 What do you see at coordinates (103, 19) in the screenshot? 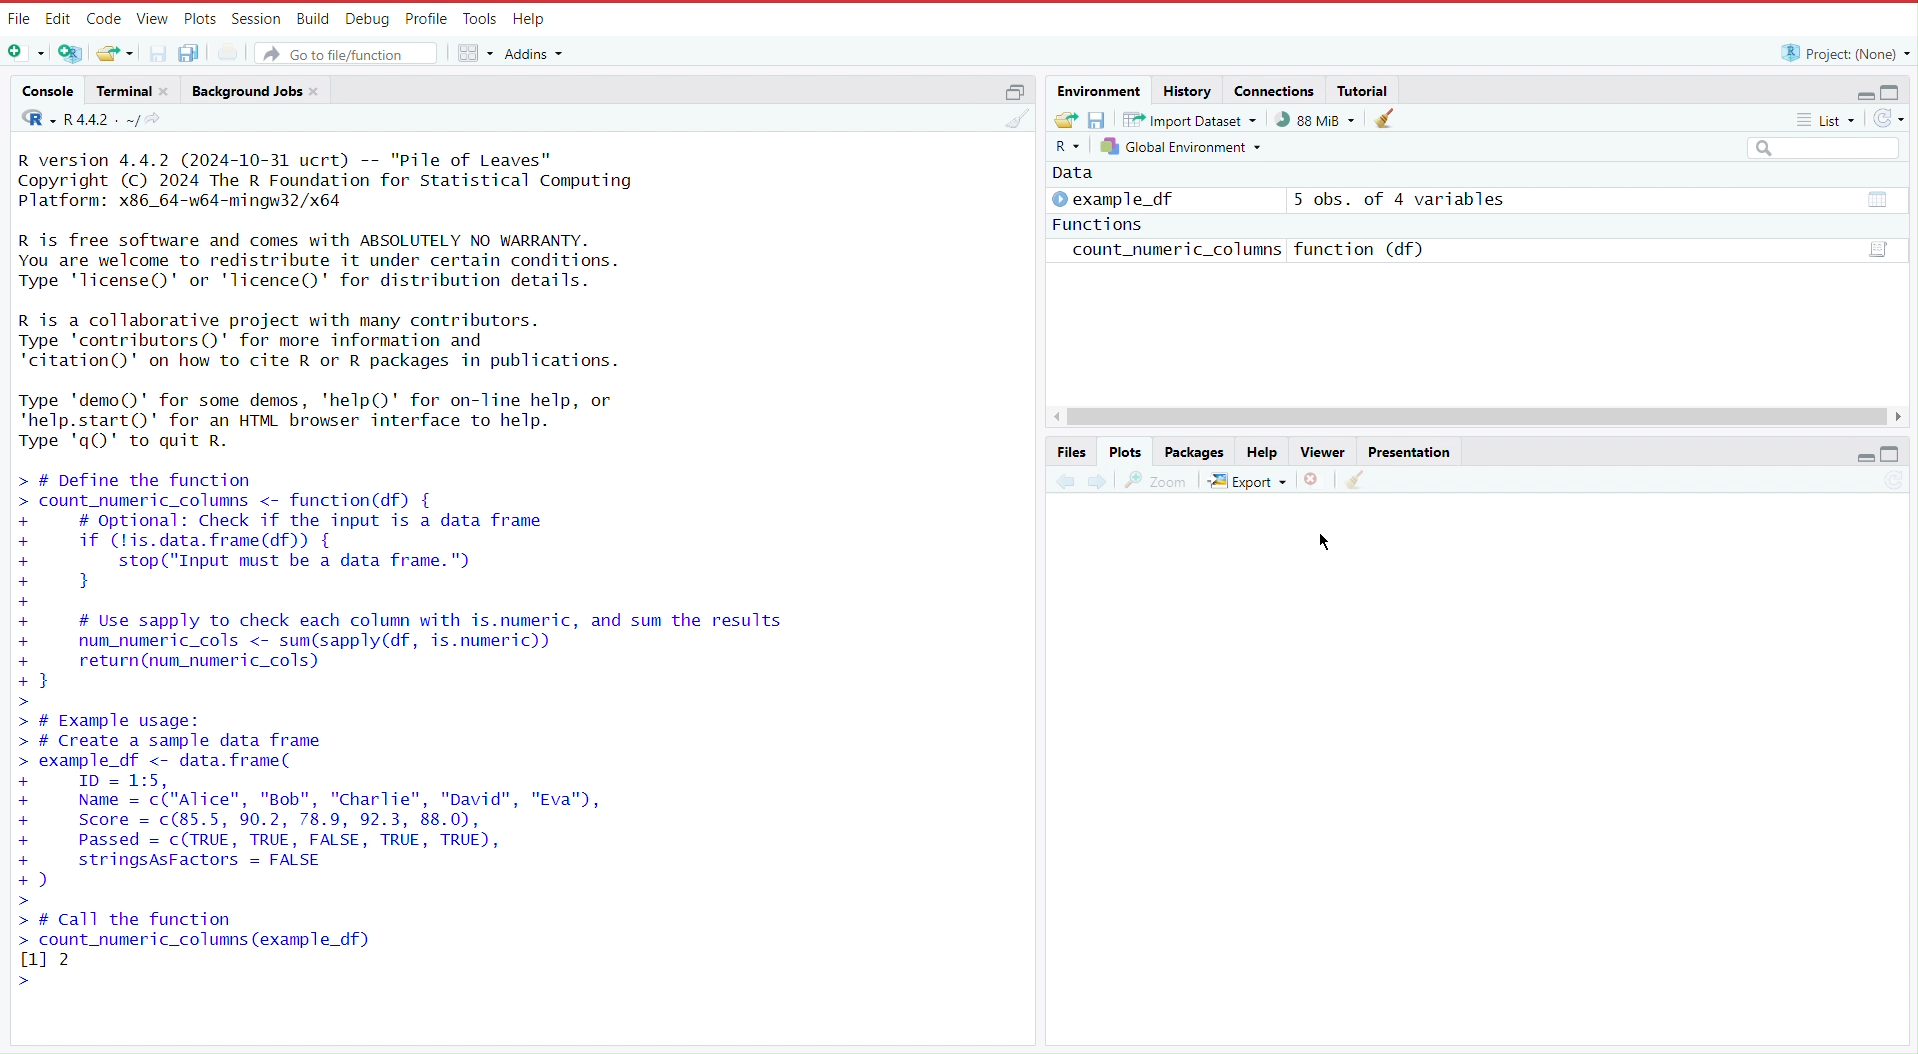
I see `Code` at bounding box center [103, 19].